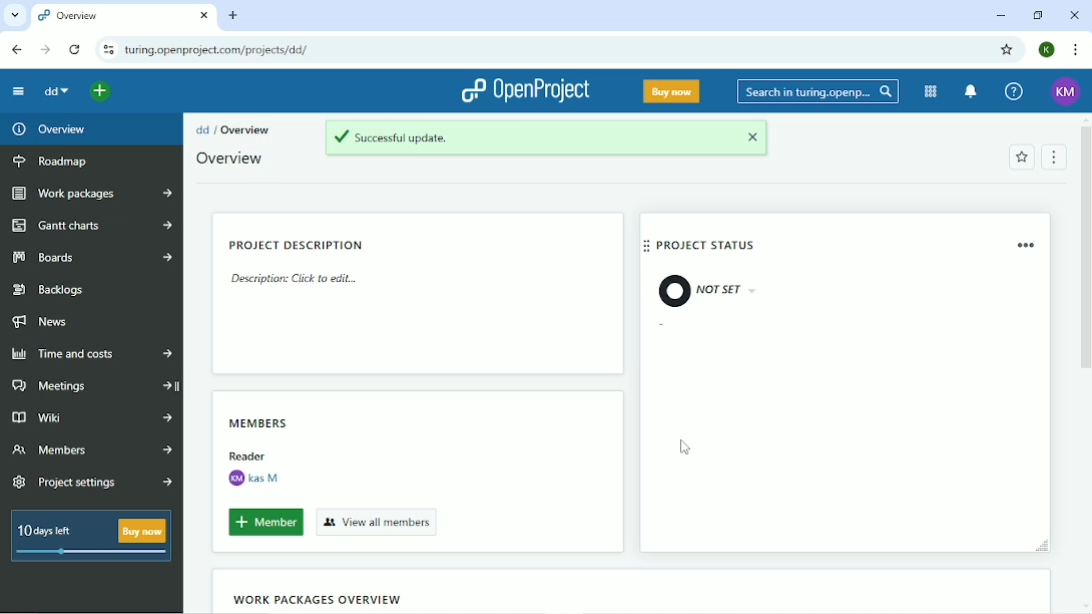  What do you see at coordinates (51, 290) in the screenshot?
I see `Backlogs` at bounding box center [51, 290].